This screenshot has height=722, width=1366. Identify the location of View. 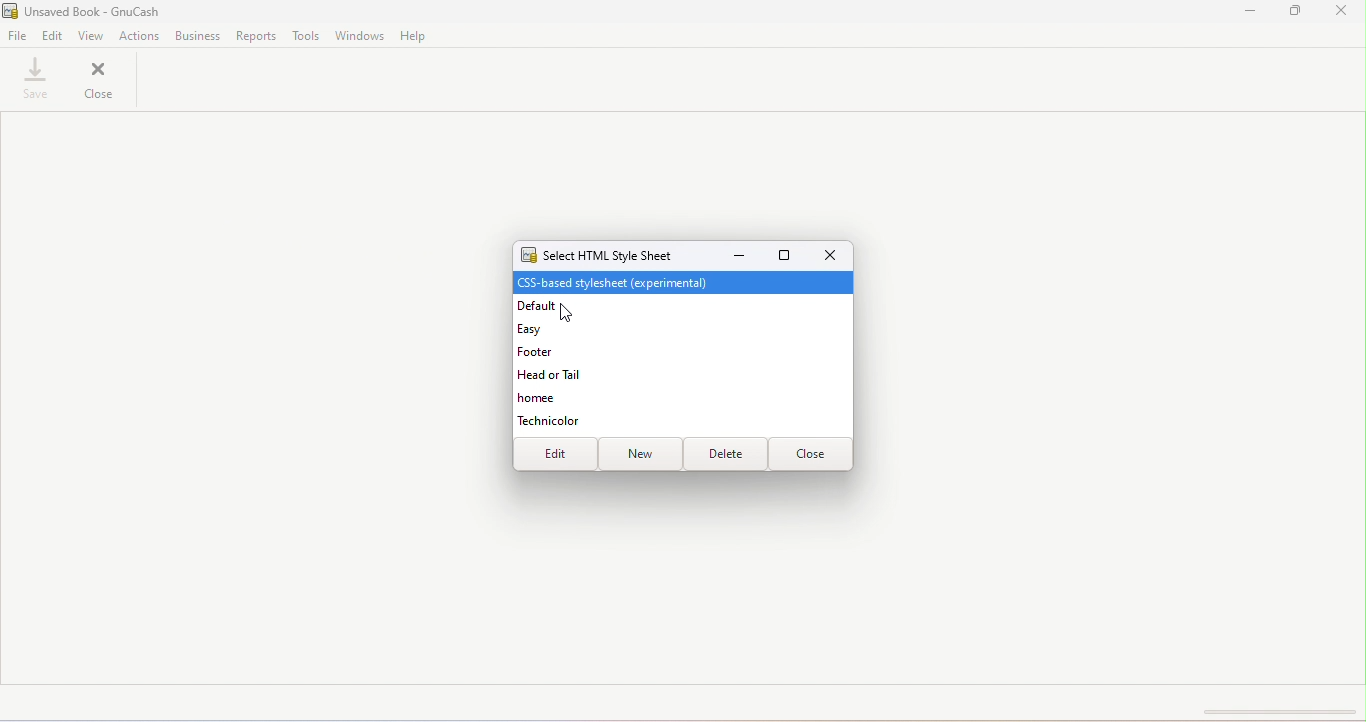
(89, 37).